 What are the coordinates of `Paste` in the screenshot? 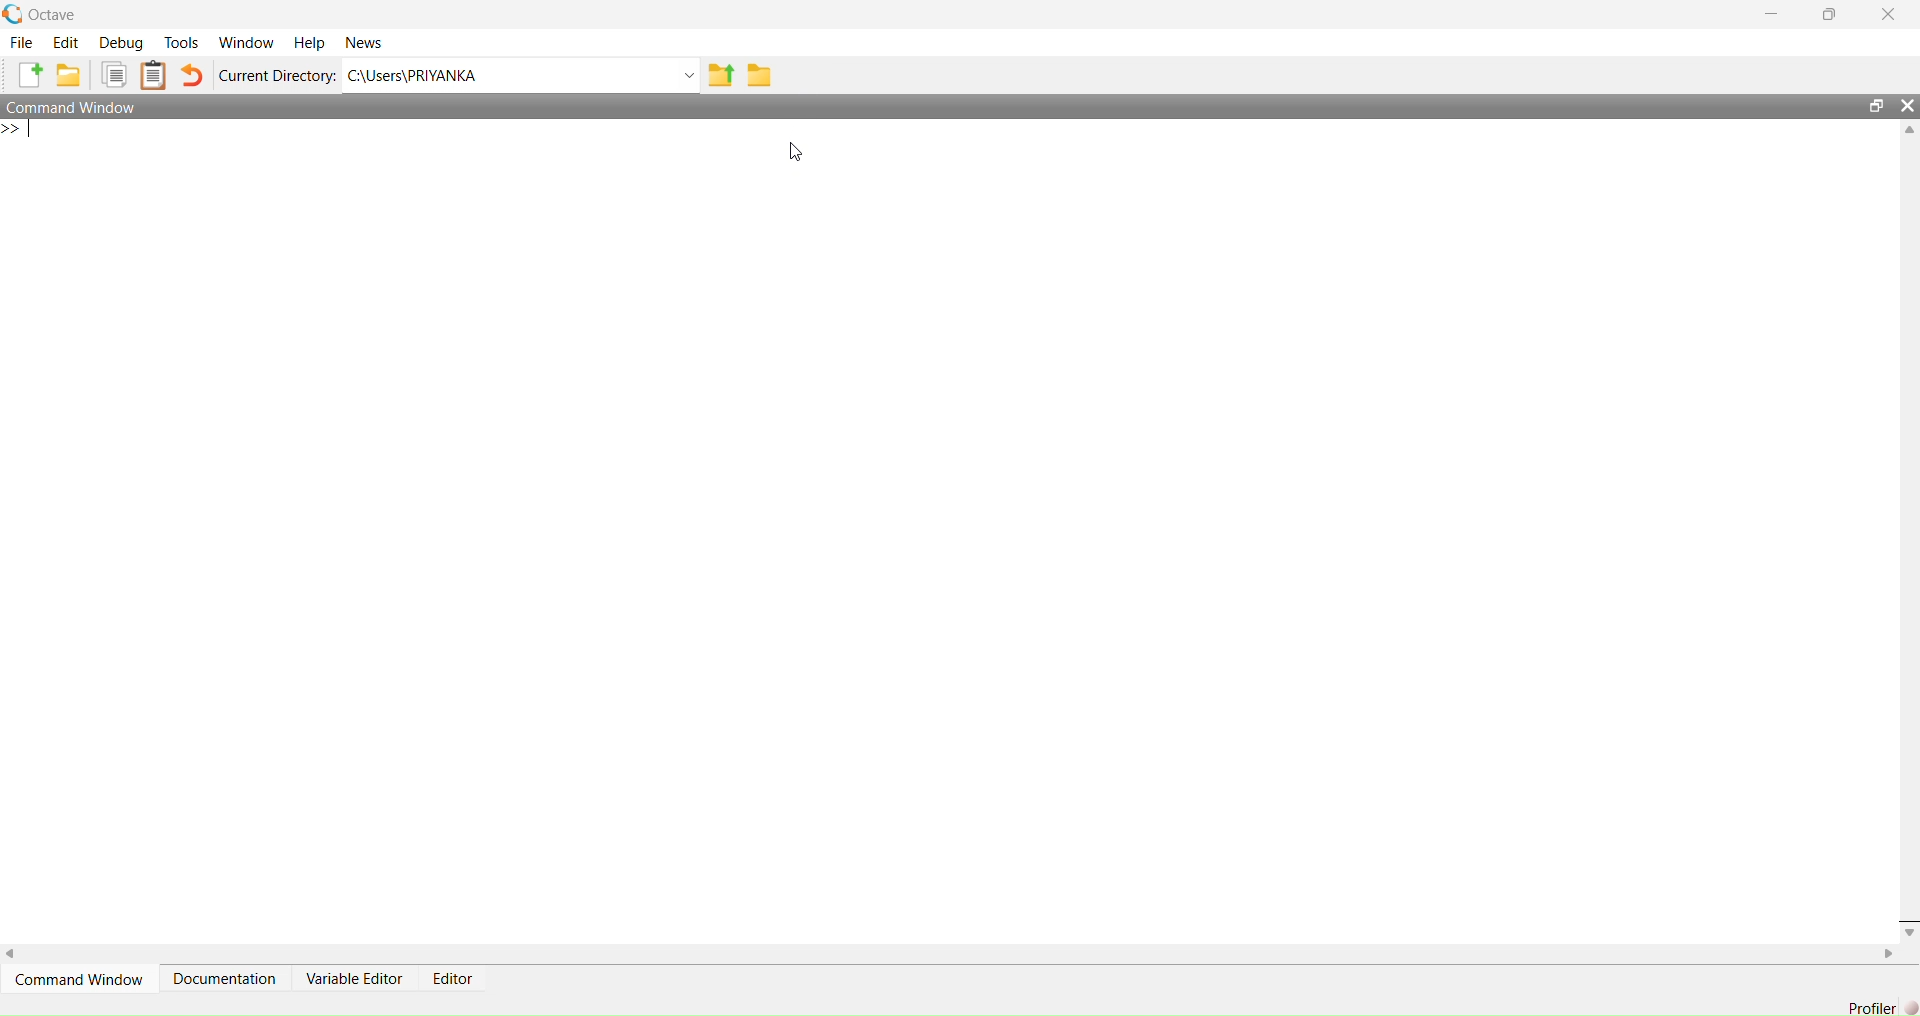 It's located at (154, 75).